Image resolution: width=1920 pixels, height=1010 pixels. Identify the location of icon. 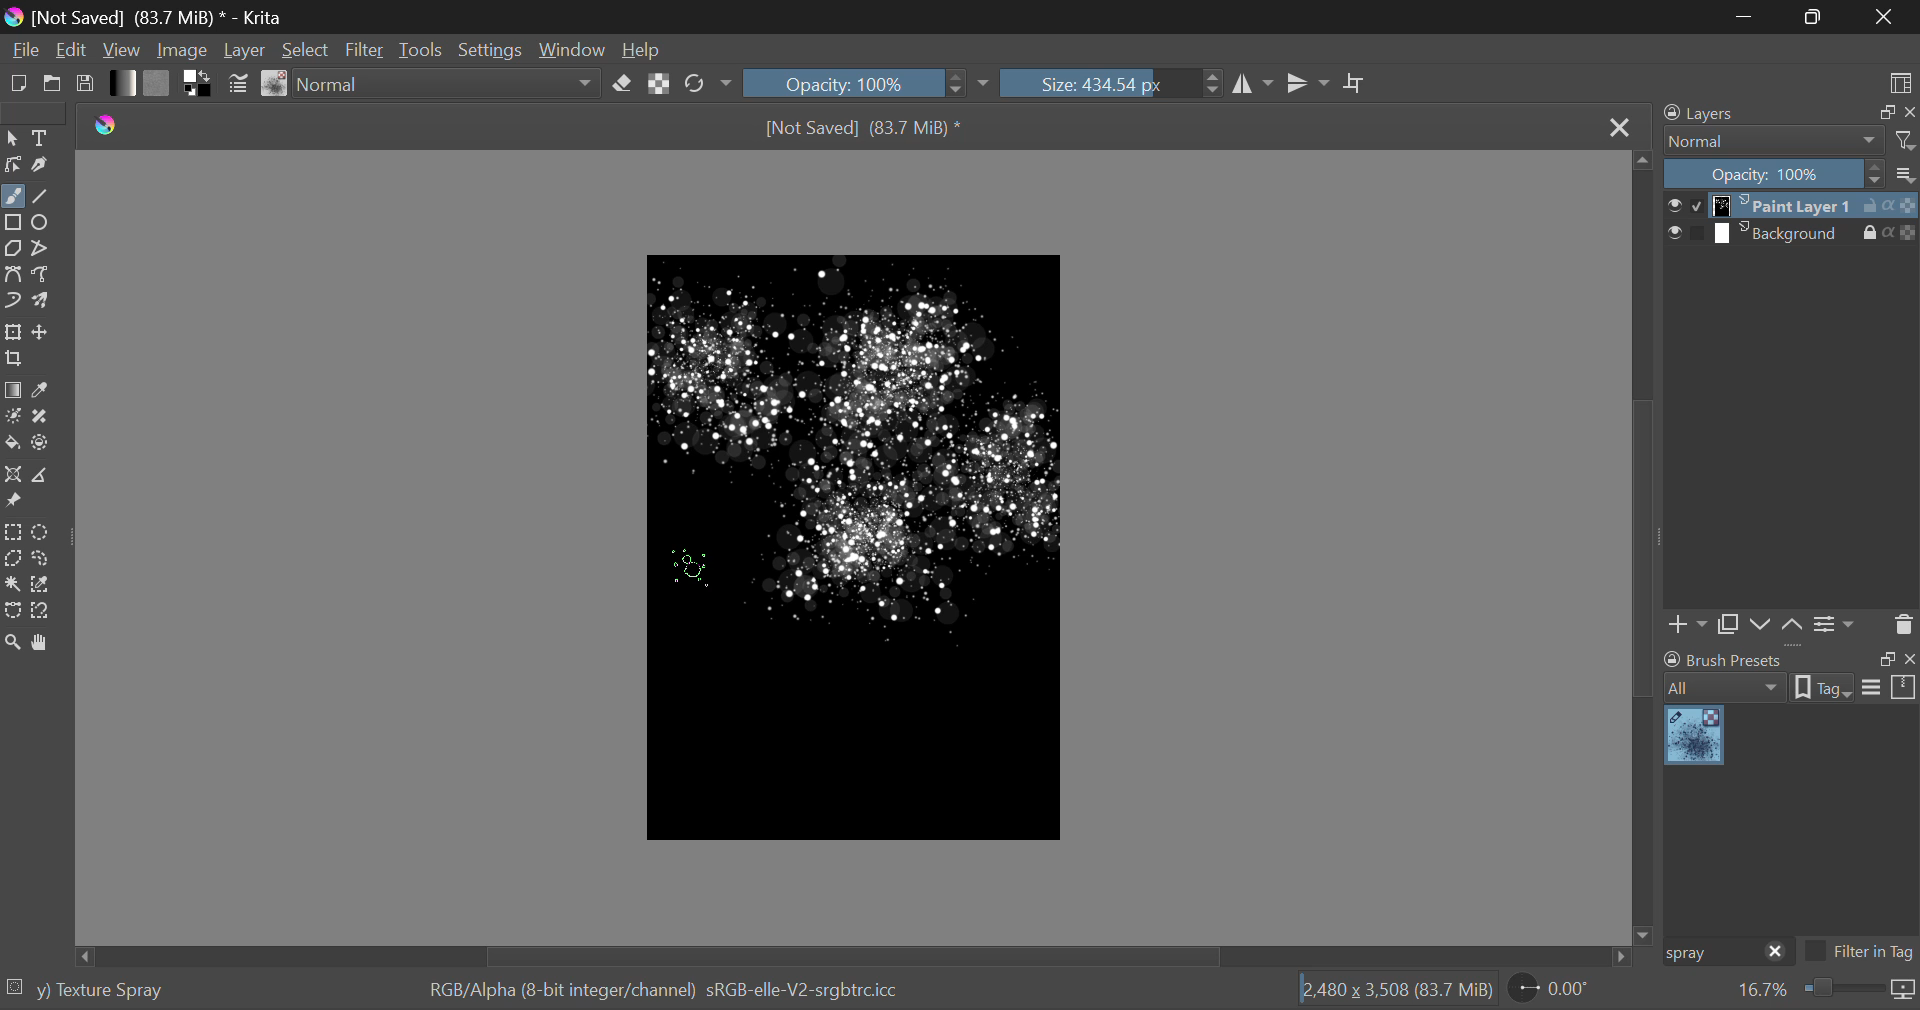
(1904, 991).